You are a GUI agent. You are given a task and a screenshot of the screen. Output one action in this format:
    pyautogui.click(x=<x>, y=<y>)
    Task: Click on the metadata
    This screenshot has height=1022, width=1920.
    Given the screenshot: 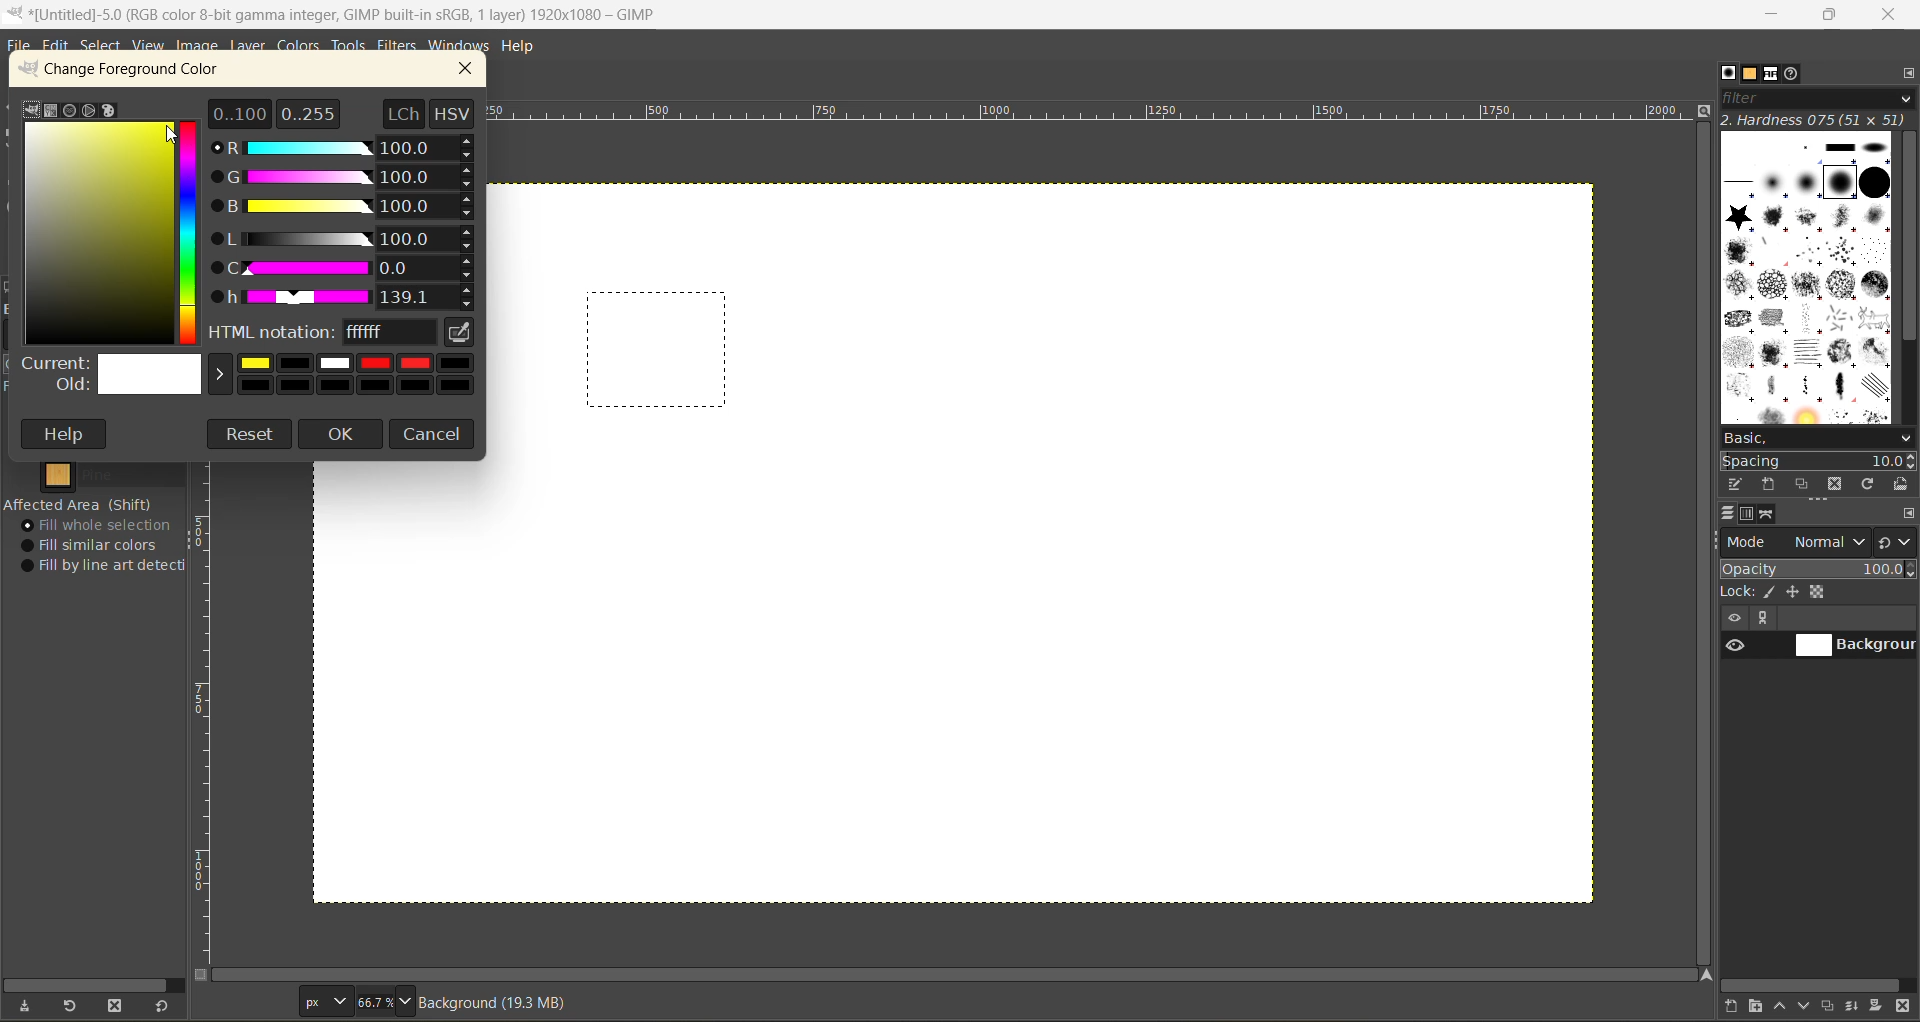 What is the action you would take?
    pyautogui.click(x=503, y=1002)
    